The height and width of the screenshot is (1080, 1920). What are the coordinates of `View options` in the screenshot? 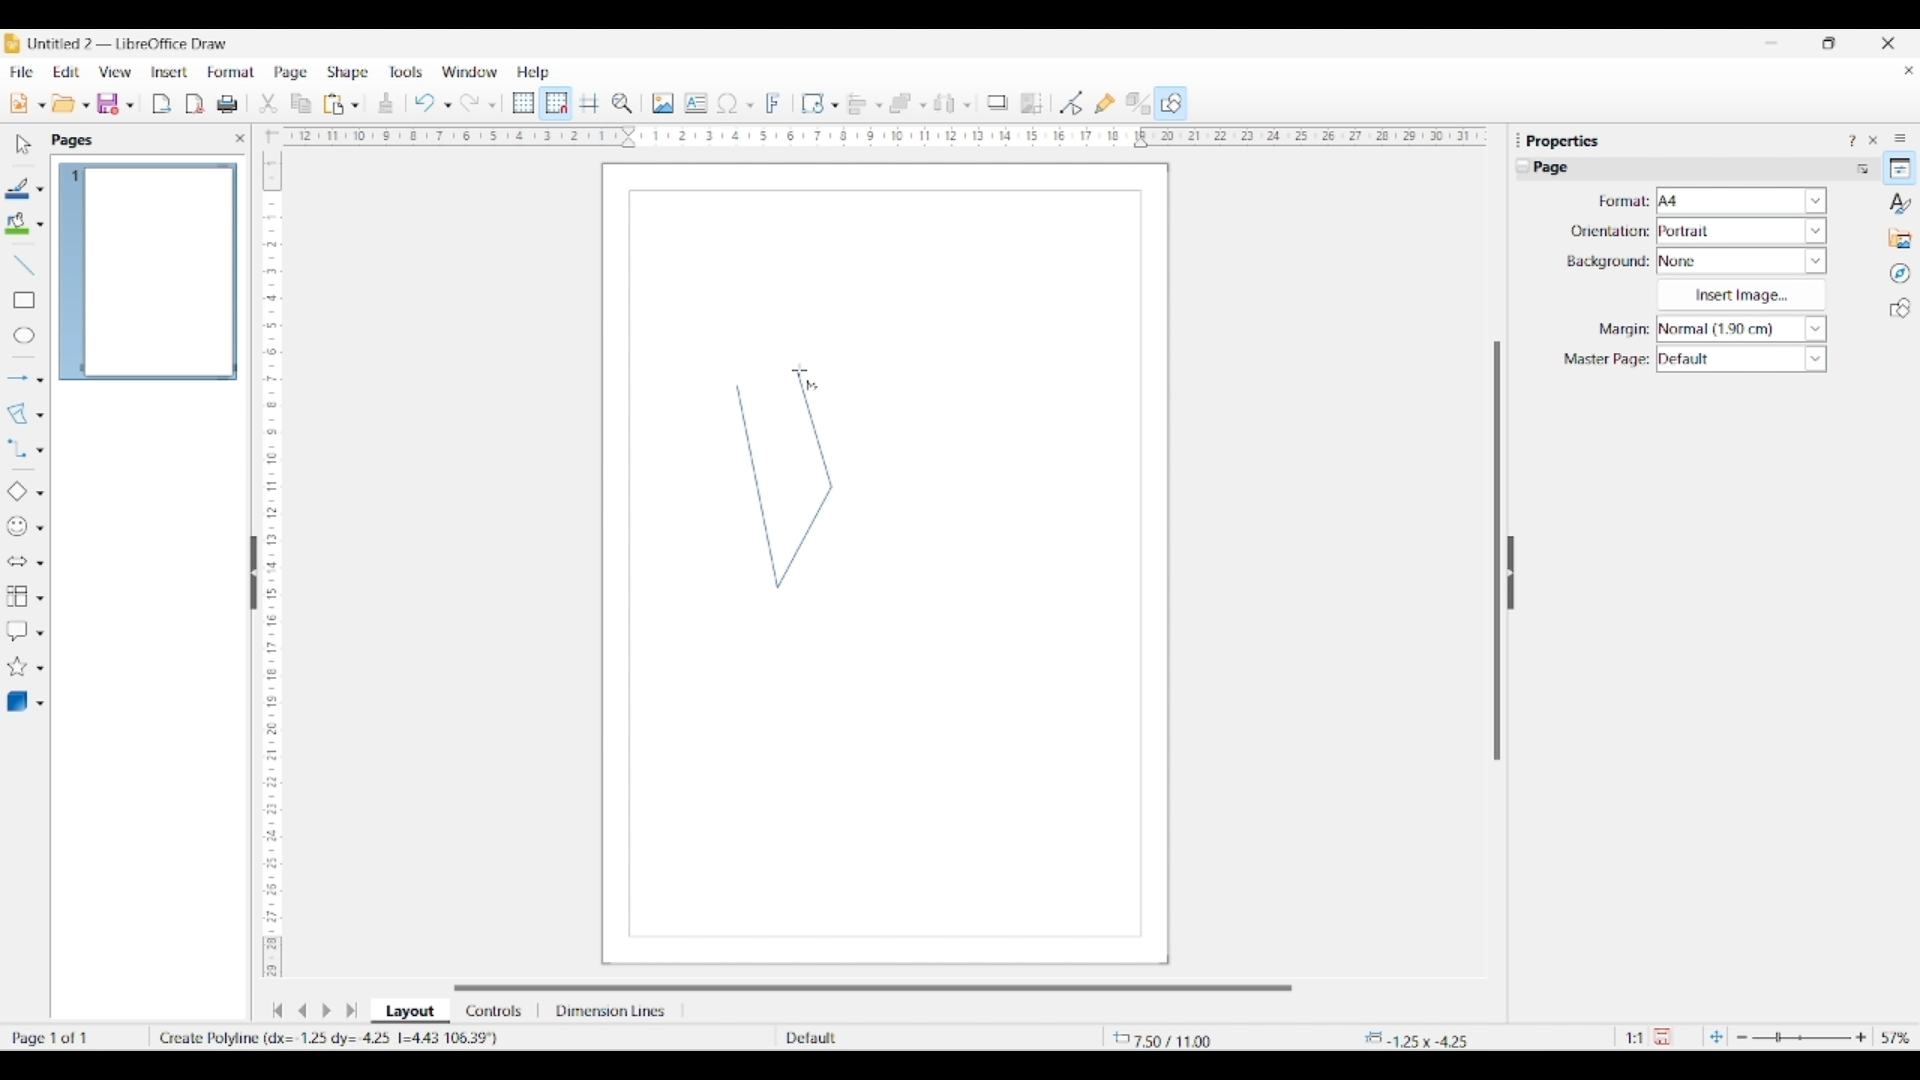 It's located at (114, 72).